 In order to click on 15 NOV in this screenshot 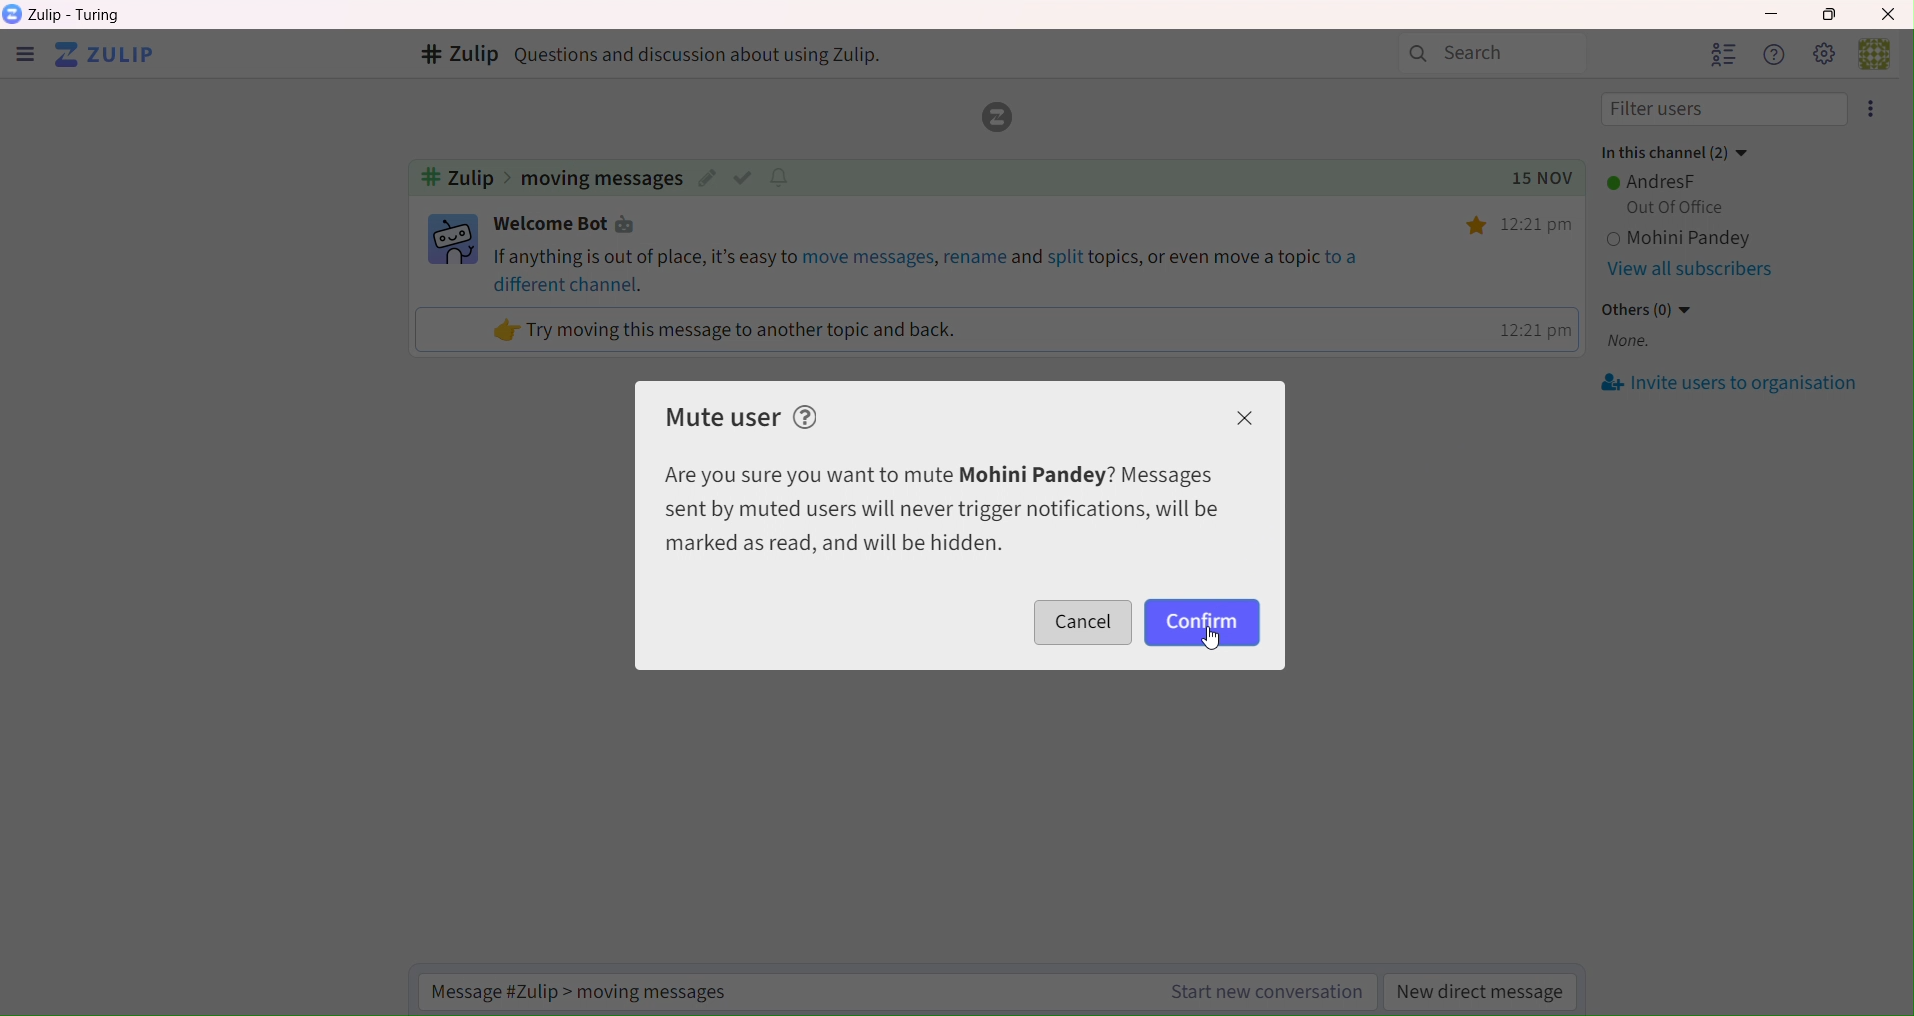, I will do `click(1533, 179)`.